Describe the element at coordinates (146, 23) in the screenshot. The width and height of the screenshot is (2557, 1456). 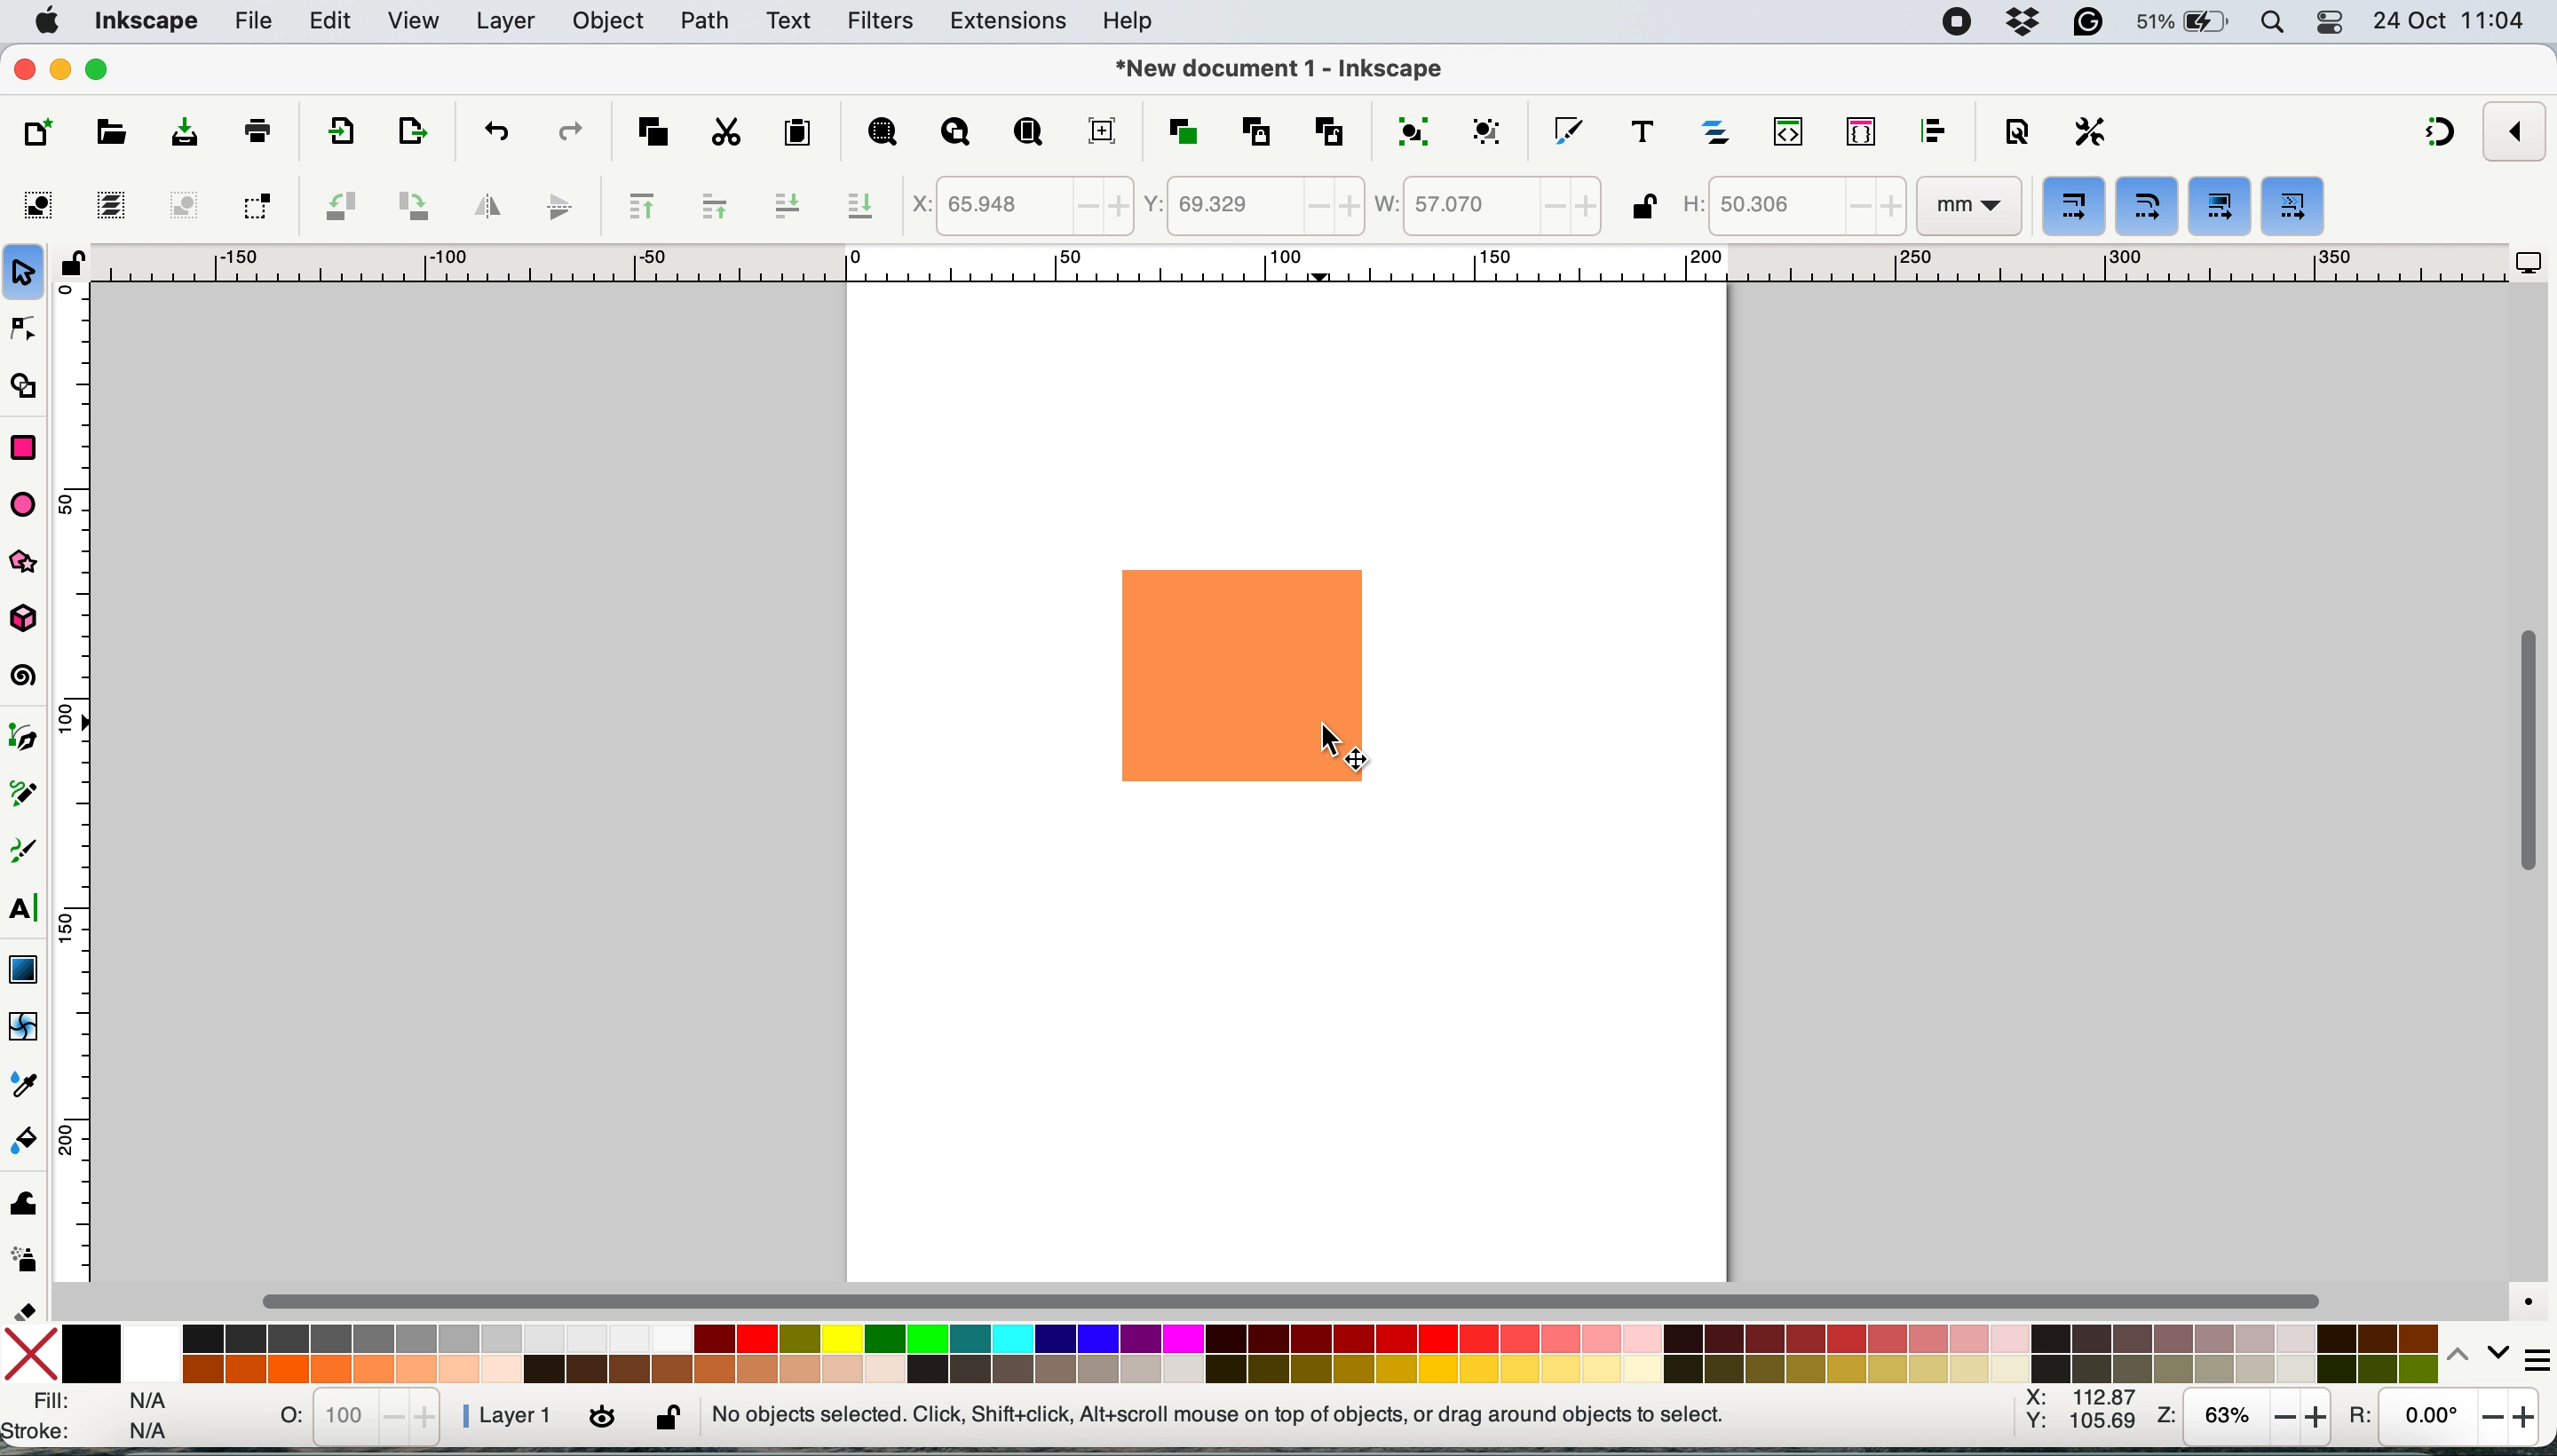
I see `inkscape` at that location.